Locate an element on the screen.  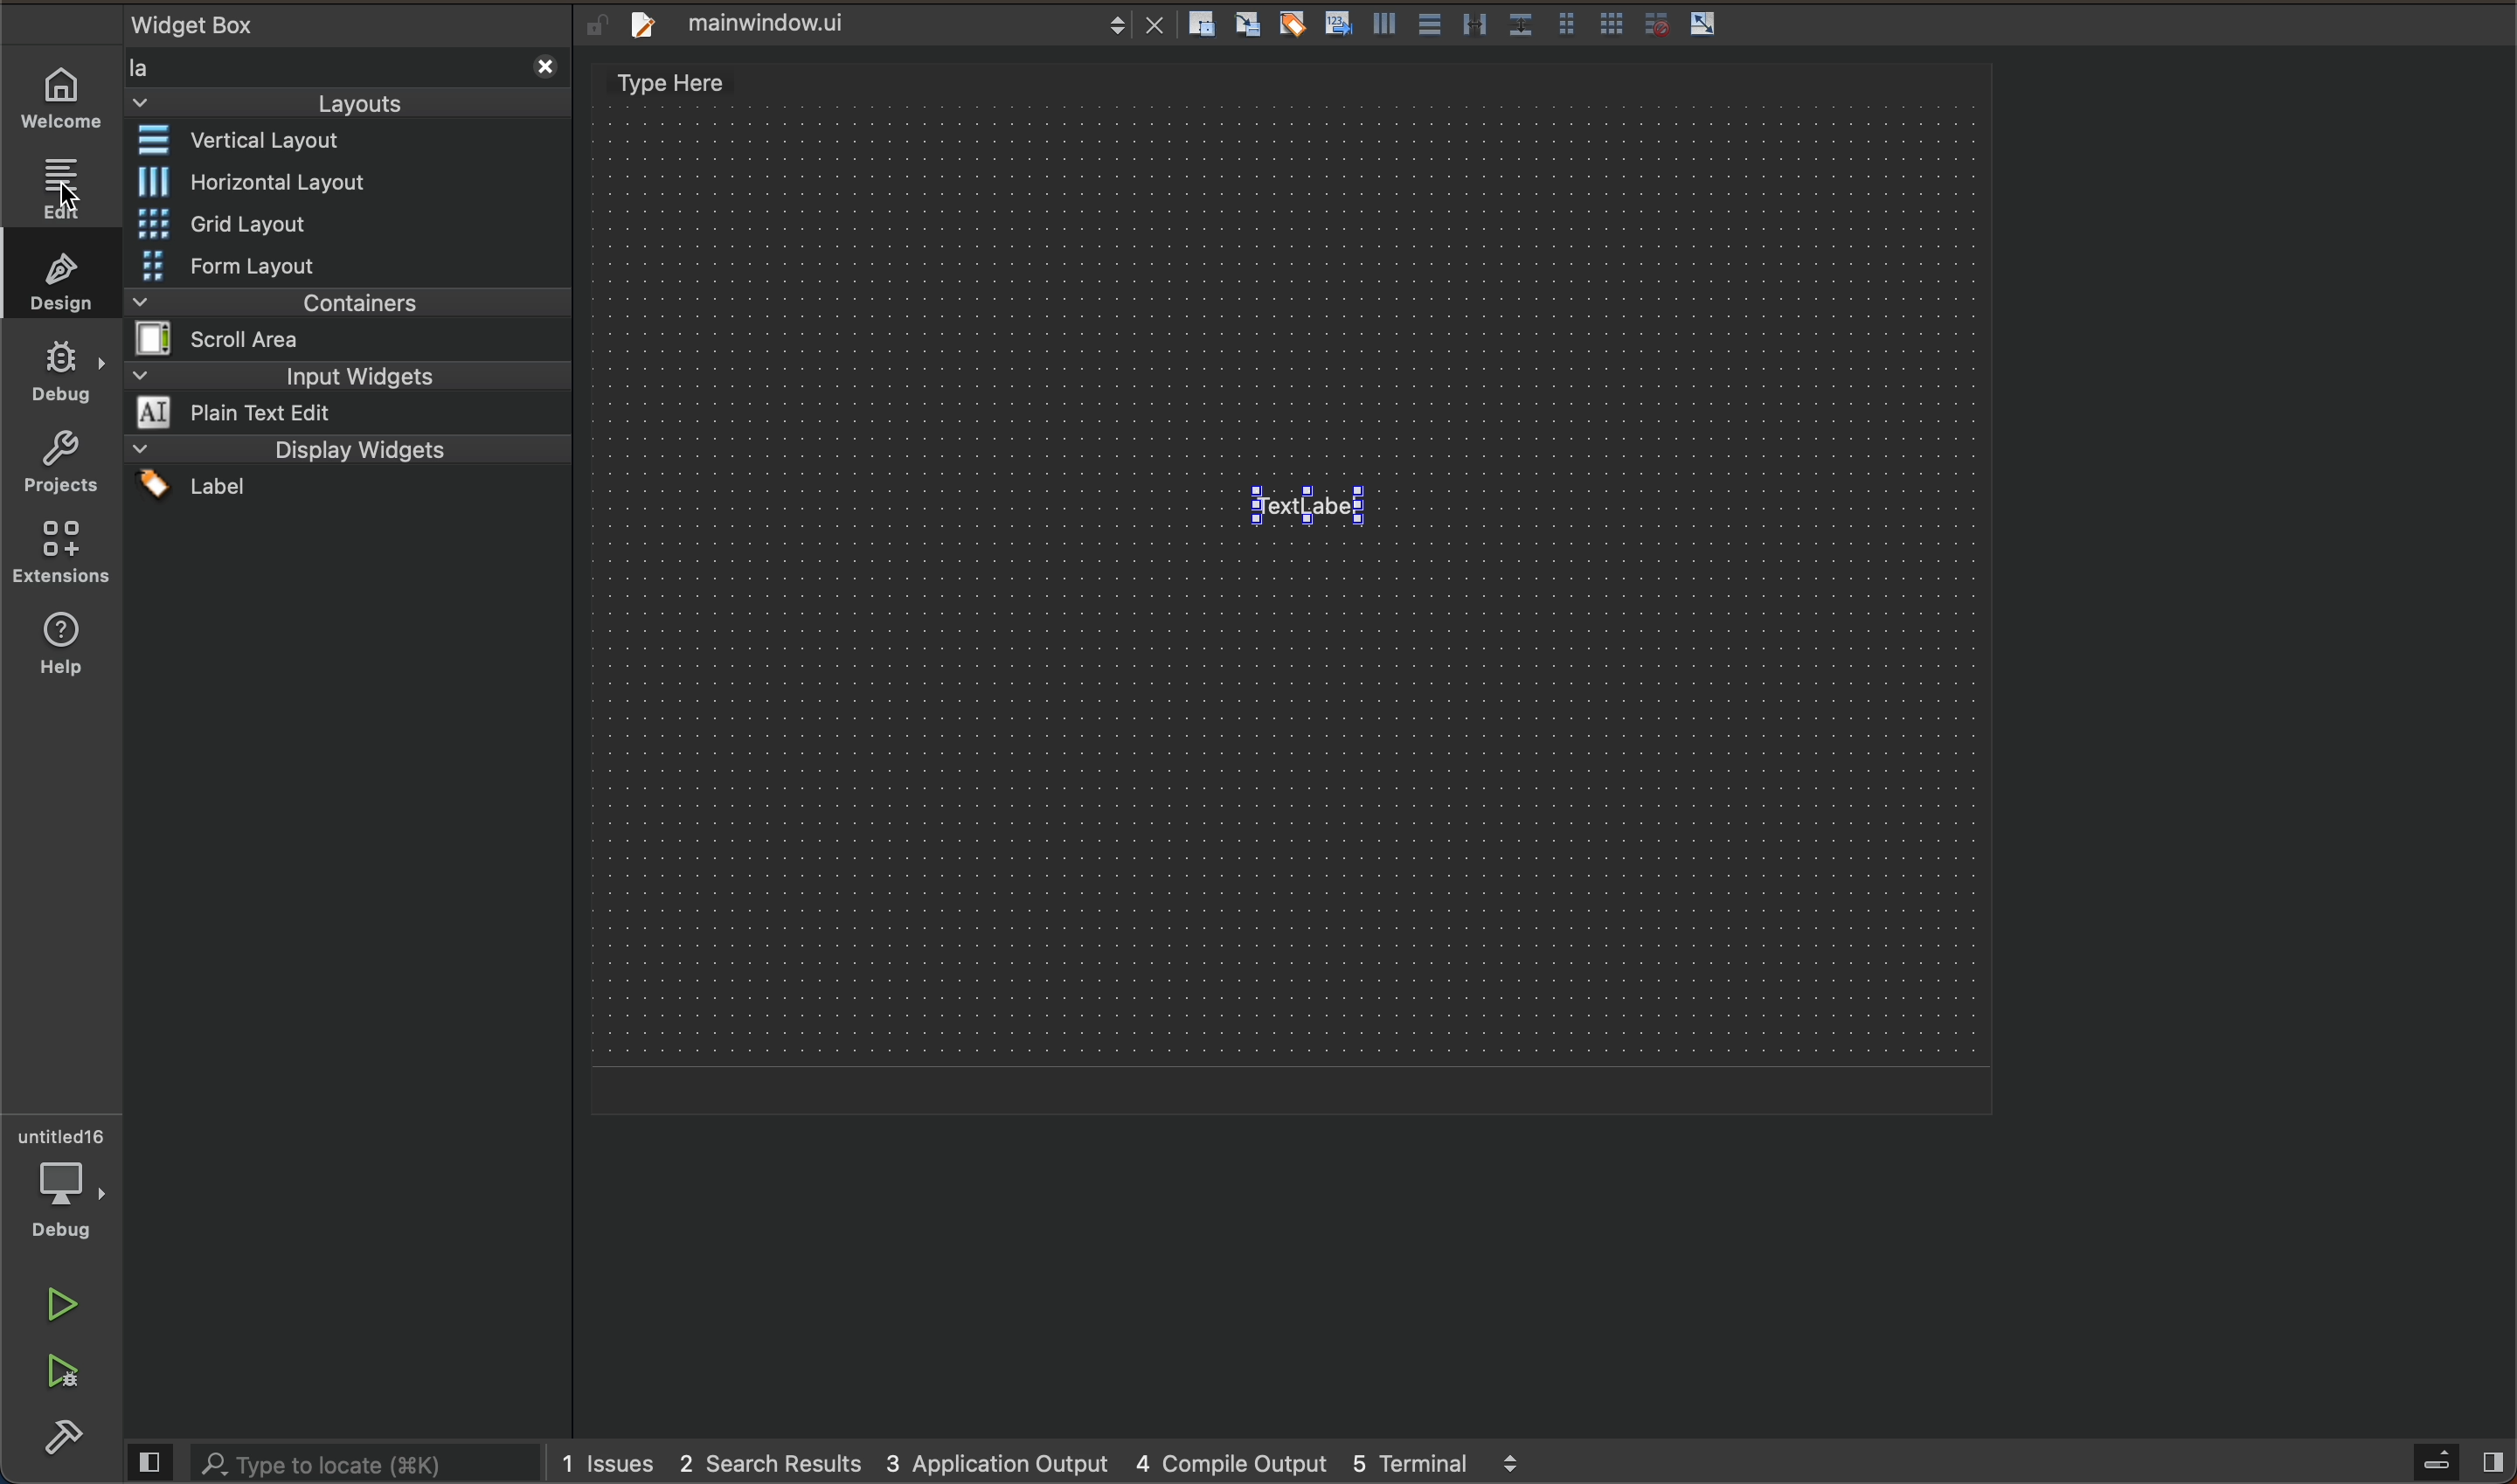
adjust size is located at coordinates (1706, 25).